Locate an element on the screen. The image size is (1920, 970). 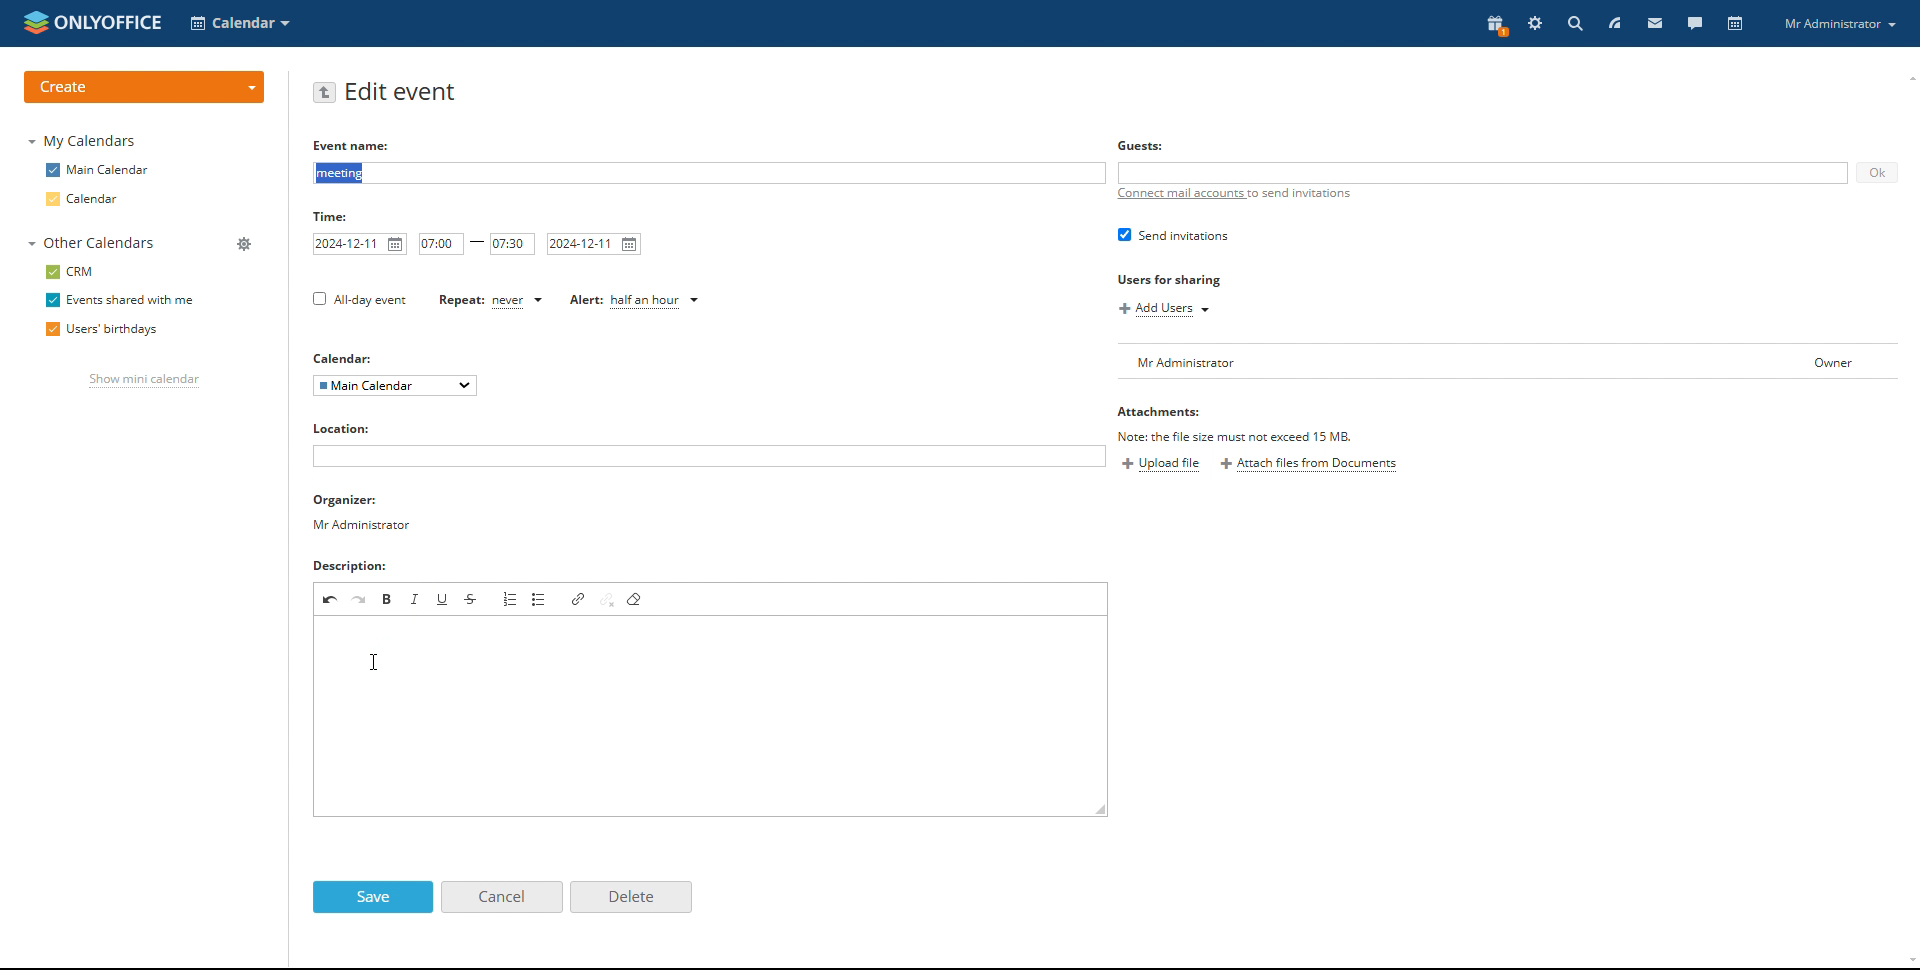
edit event is located at coordinates (401, 93).